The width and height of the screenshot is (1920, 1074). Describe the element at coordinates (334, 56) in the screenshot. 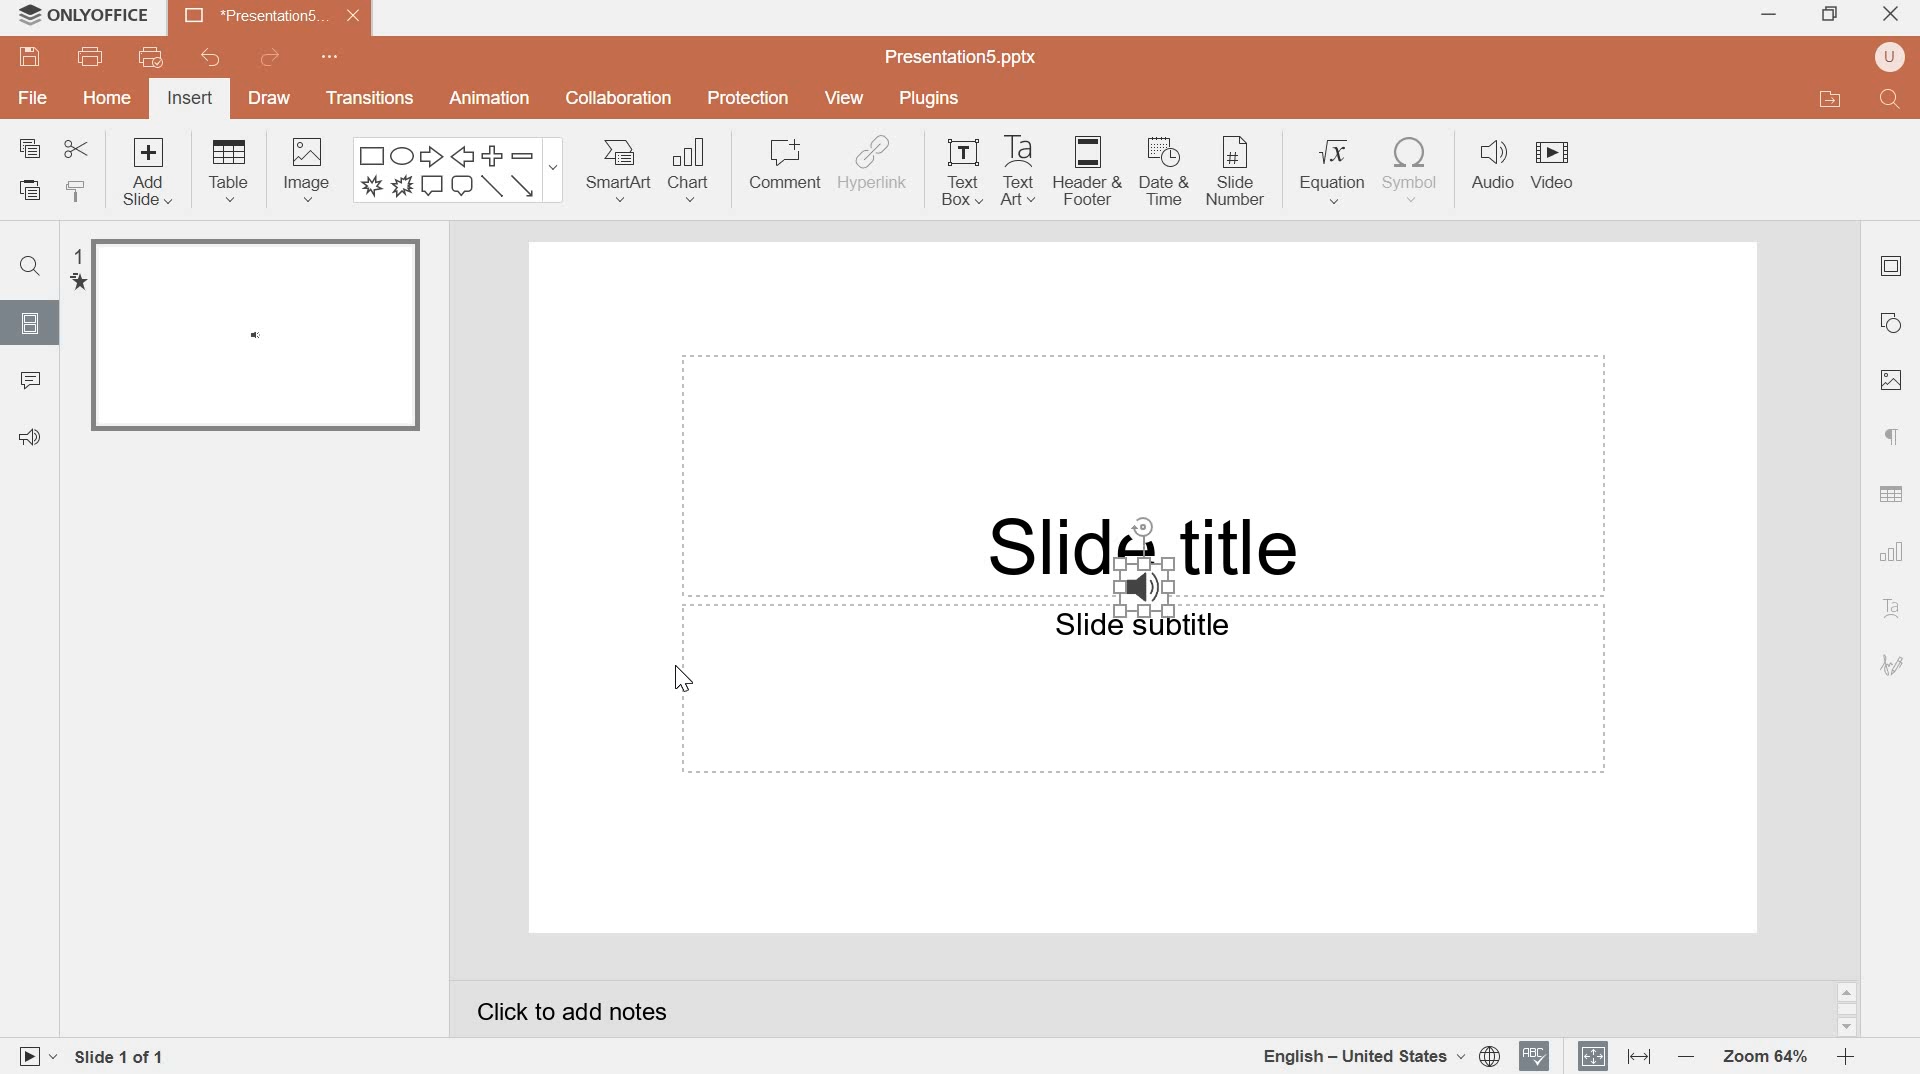

I see `customize quick access toolbar` at that location.